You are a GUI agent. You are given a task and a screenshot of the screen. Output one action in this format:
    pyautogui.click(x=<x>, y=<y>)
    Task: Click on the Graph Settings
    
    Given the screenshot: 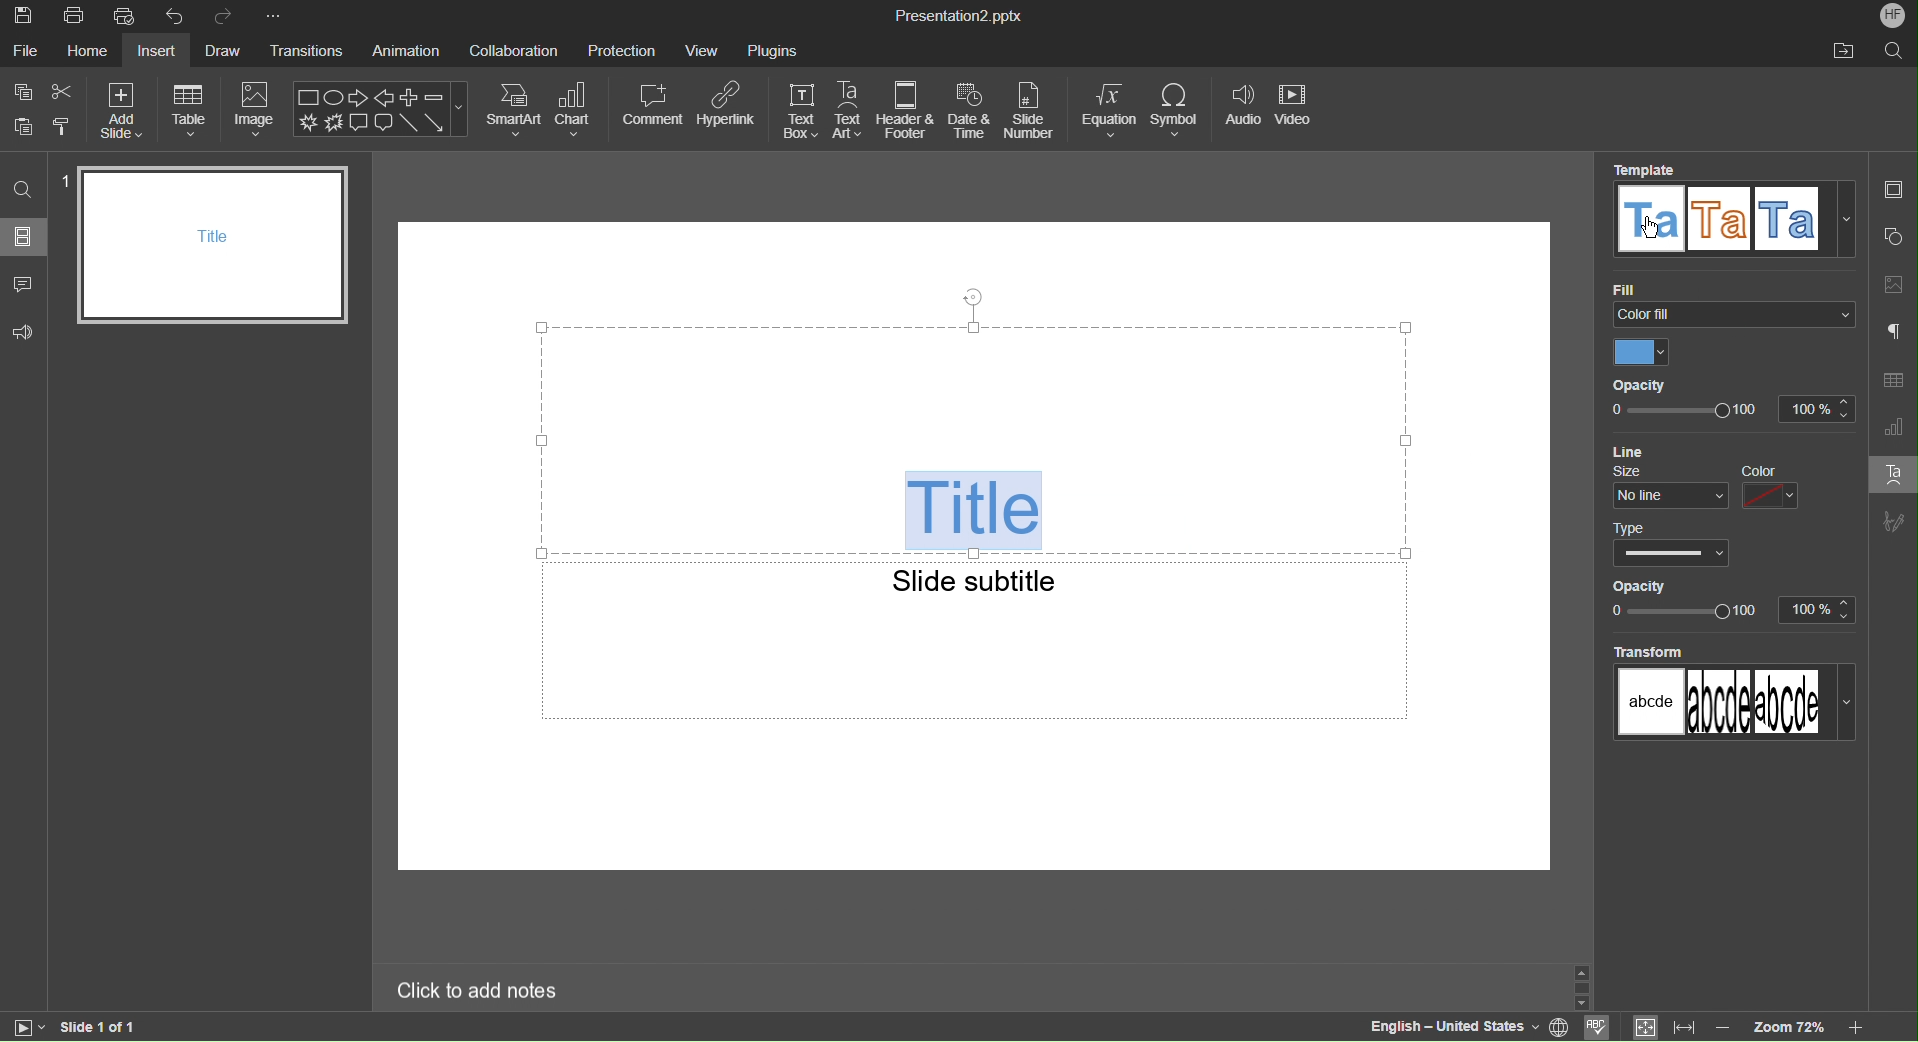 What is the action you would take?
    pyautogui.click(x=1894, y=426)
    